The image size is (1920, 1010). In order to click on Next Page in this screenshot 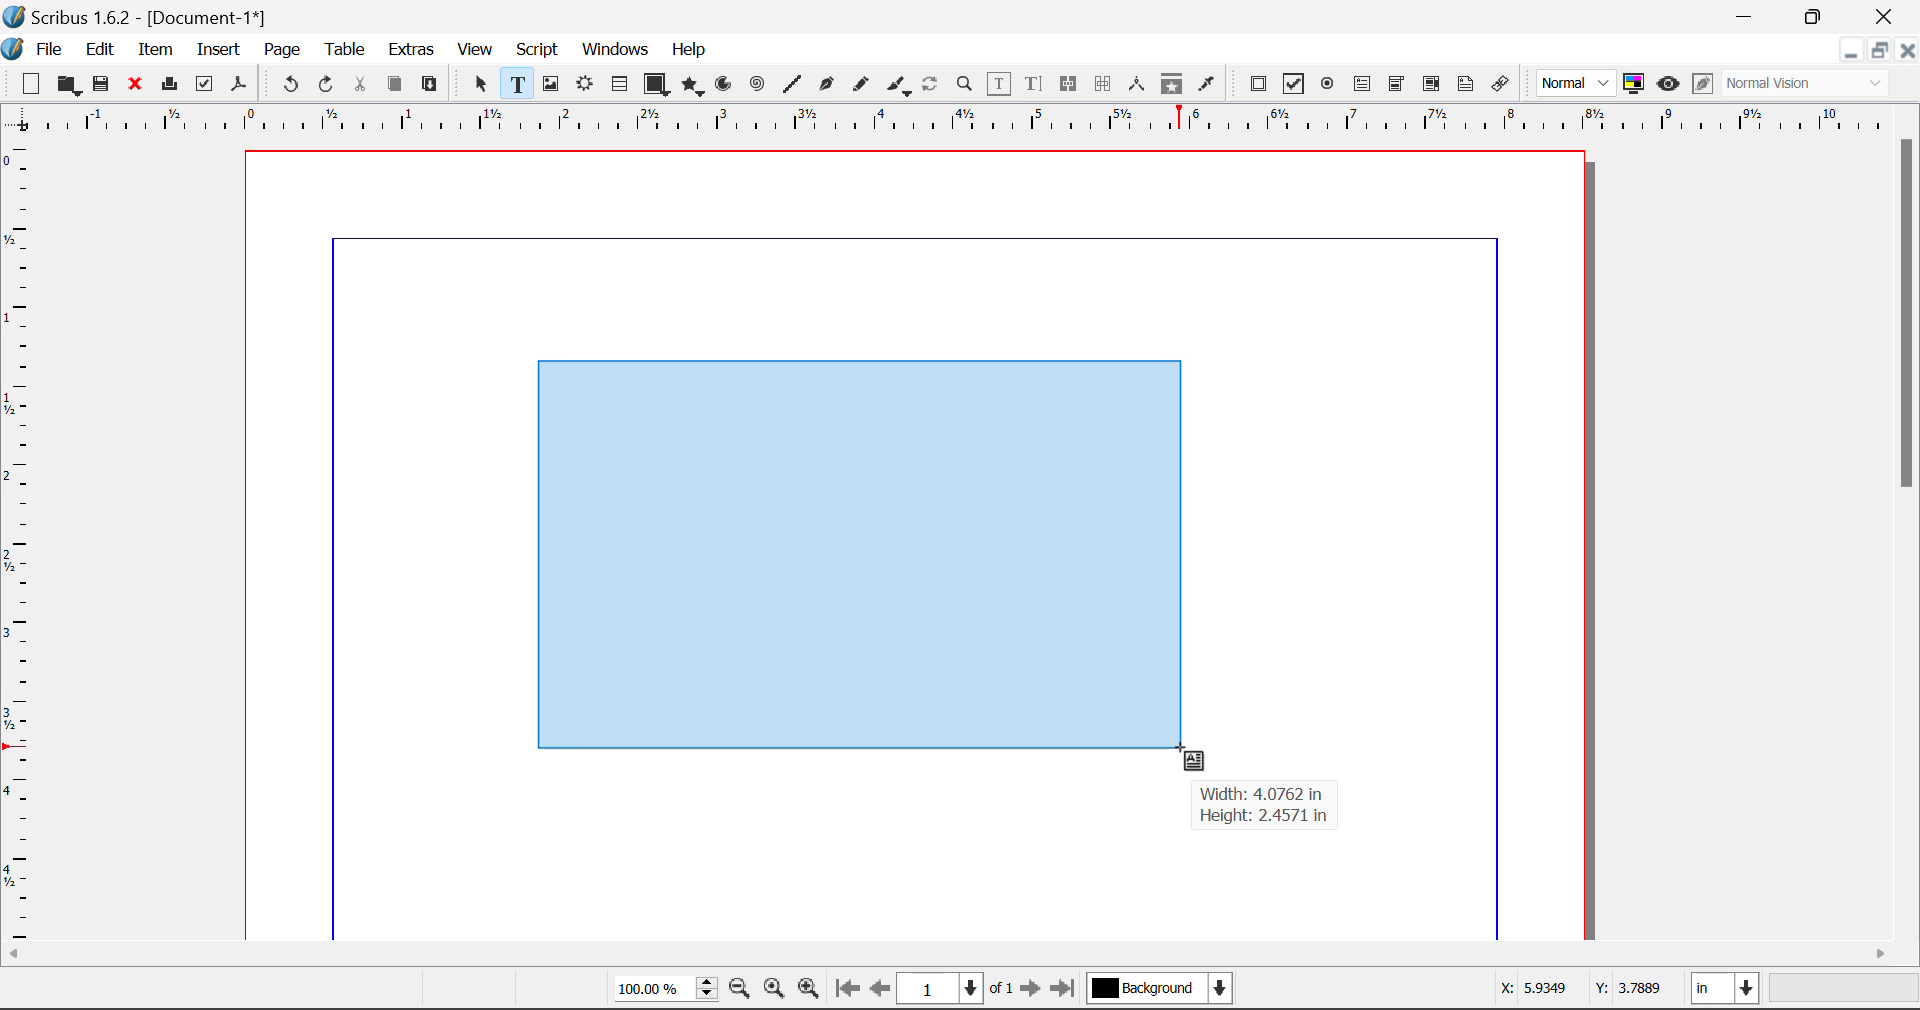, I will do `click(1034, 992)`.